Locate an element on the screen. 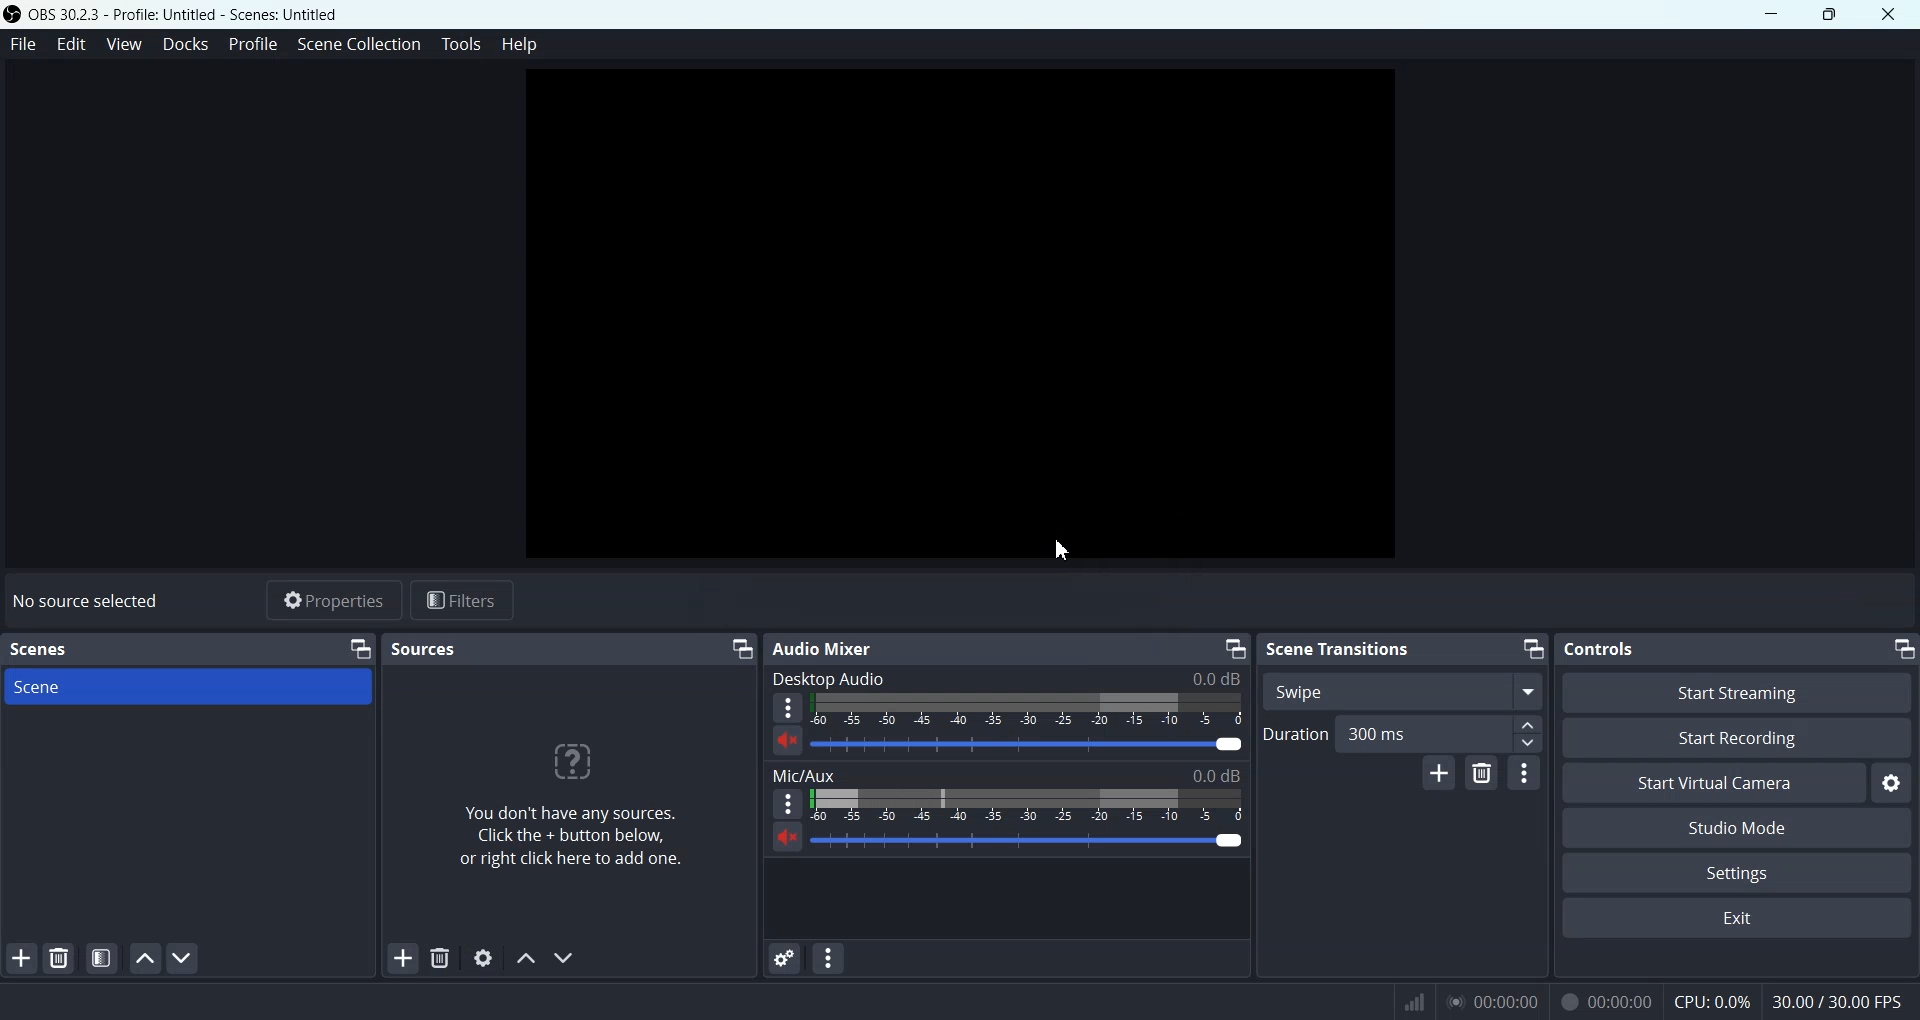  Minimize is located at coordinates (1235, 647).